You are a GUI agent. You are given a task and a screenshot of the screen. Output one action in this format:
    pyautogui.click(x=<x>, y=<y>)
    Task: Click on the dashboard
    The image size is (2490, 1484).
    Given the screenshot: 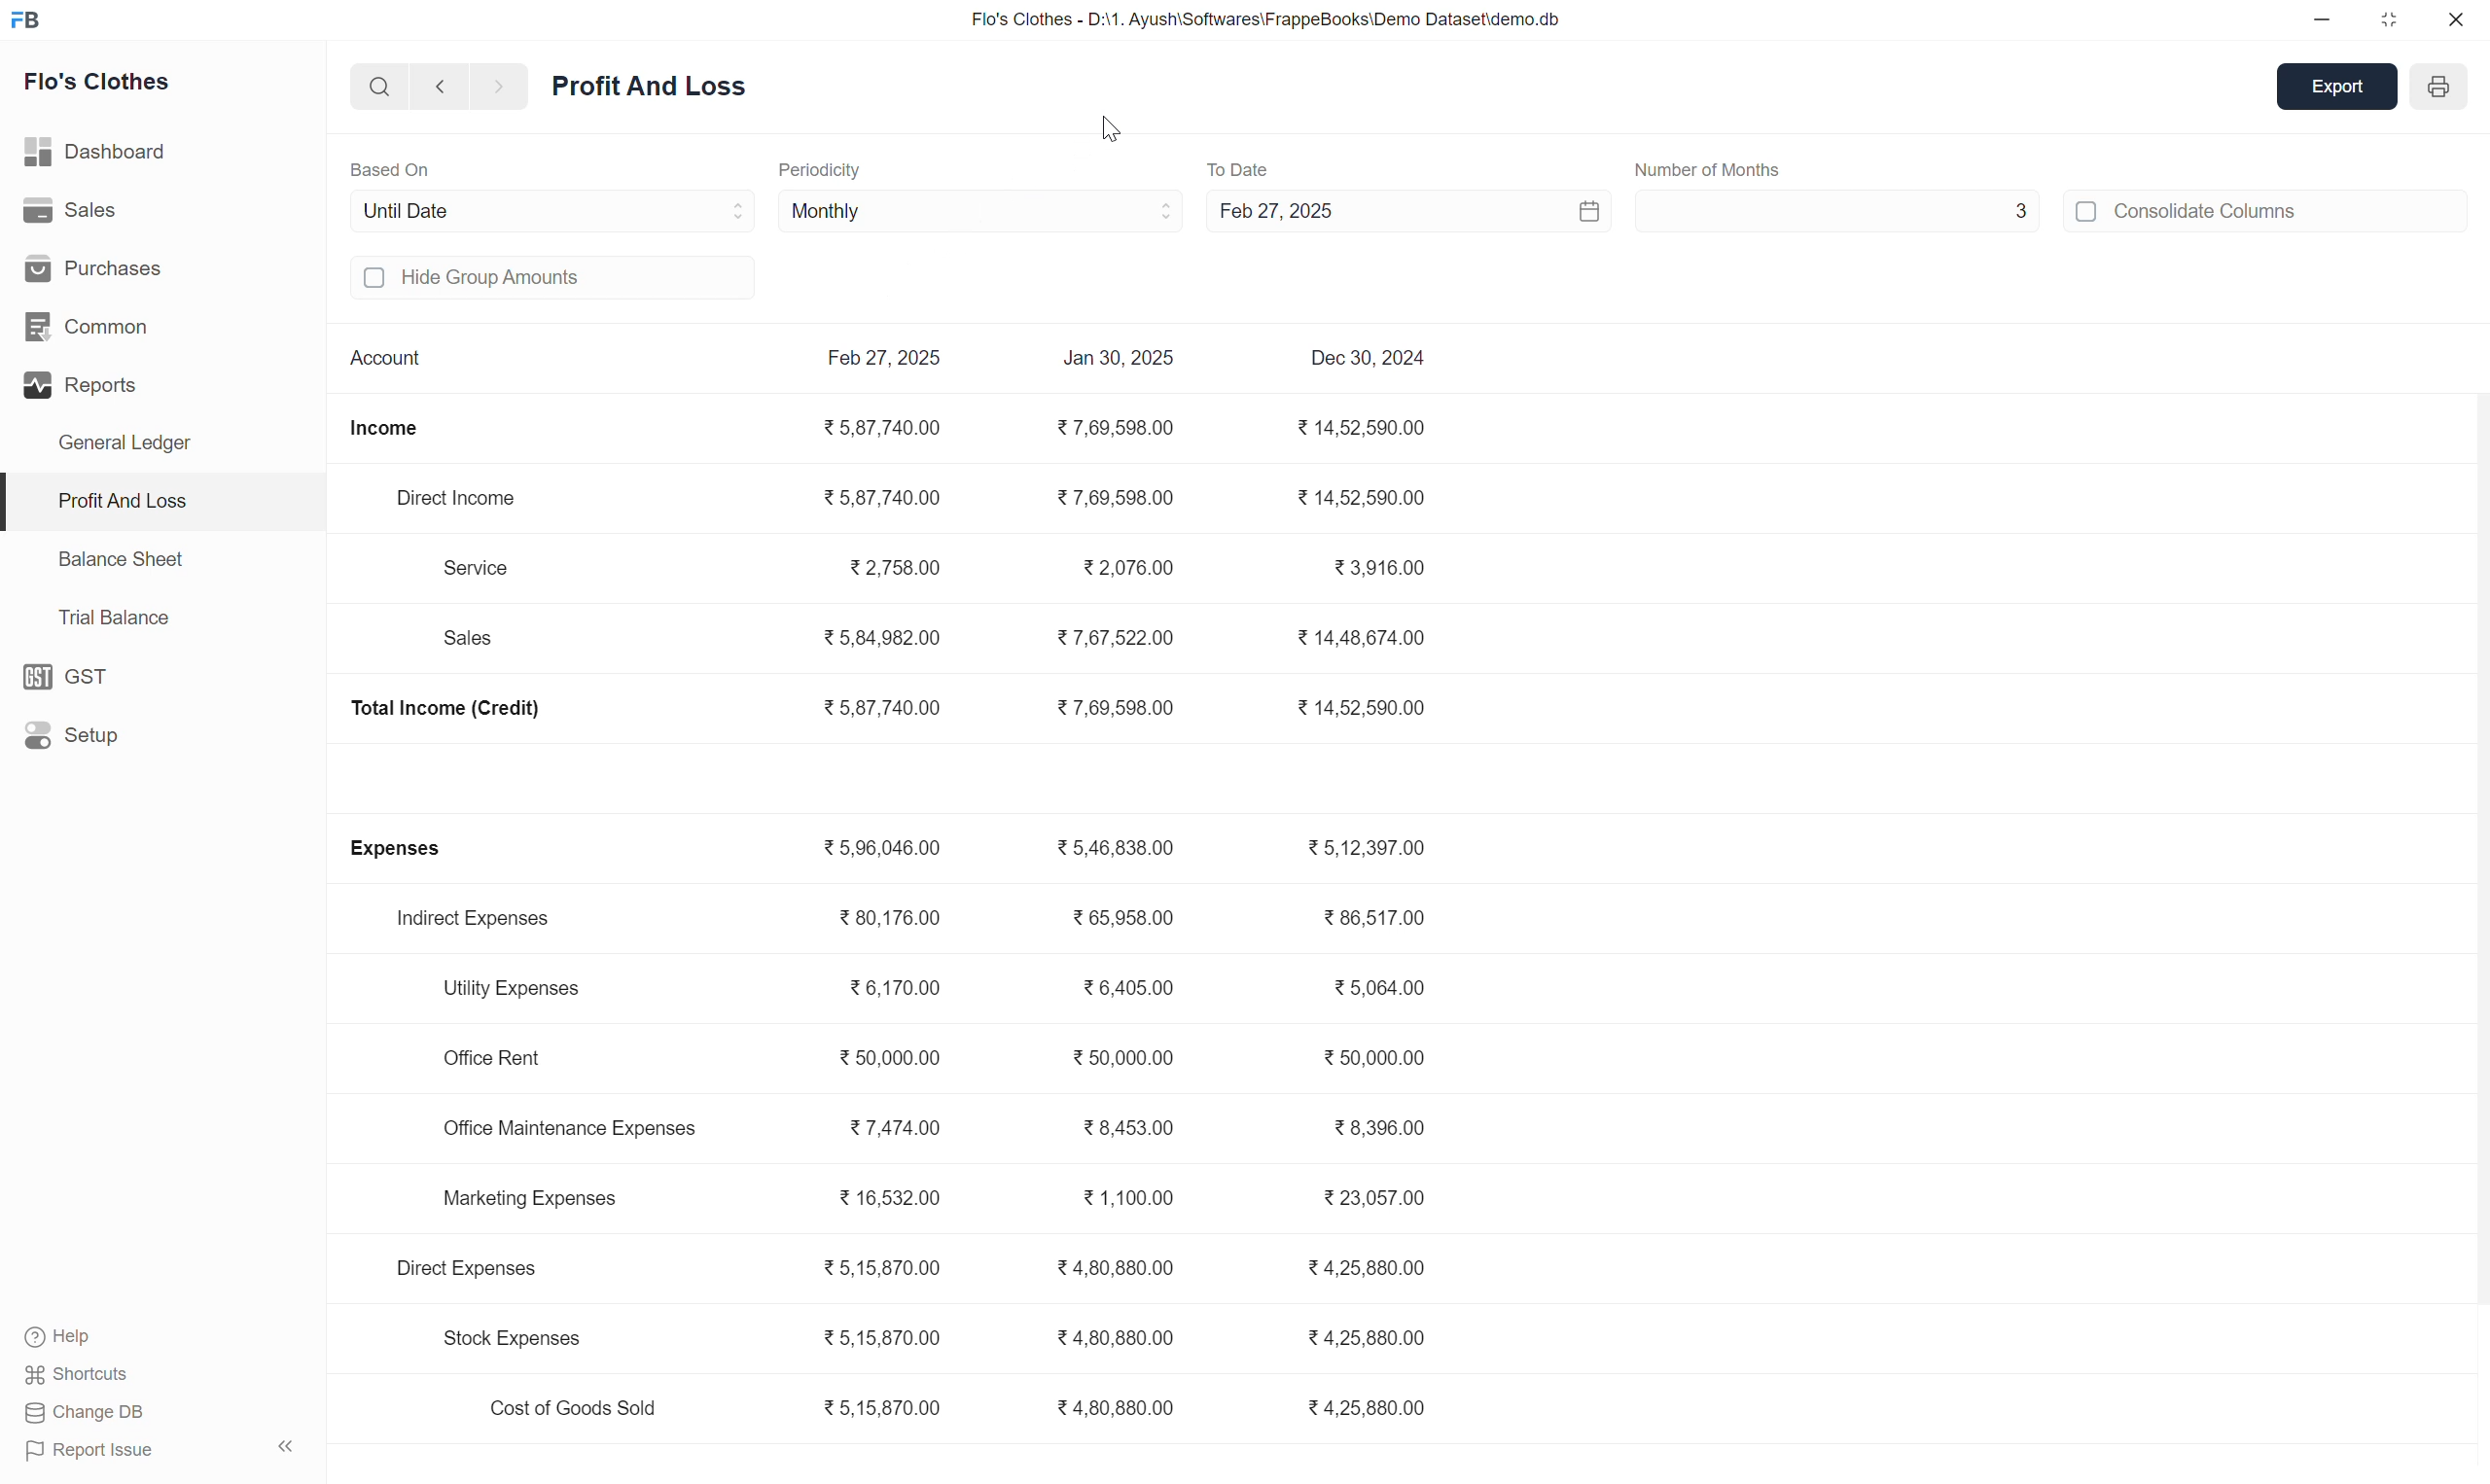 What is the action you would take?
    pyautogui.click(x=97, y=147)
    